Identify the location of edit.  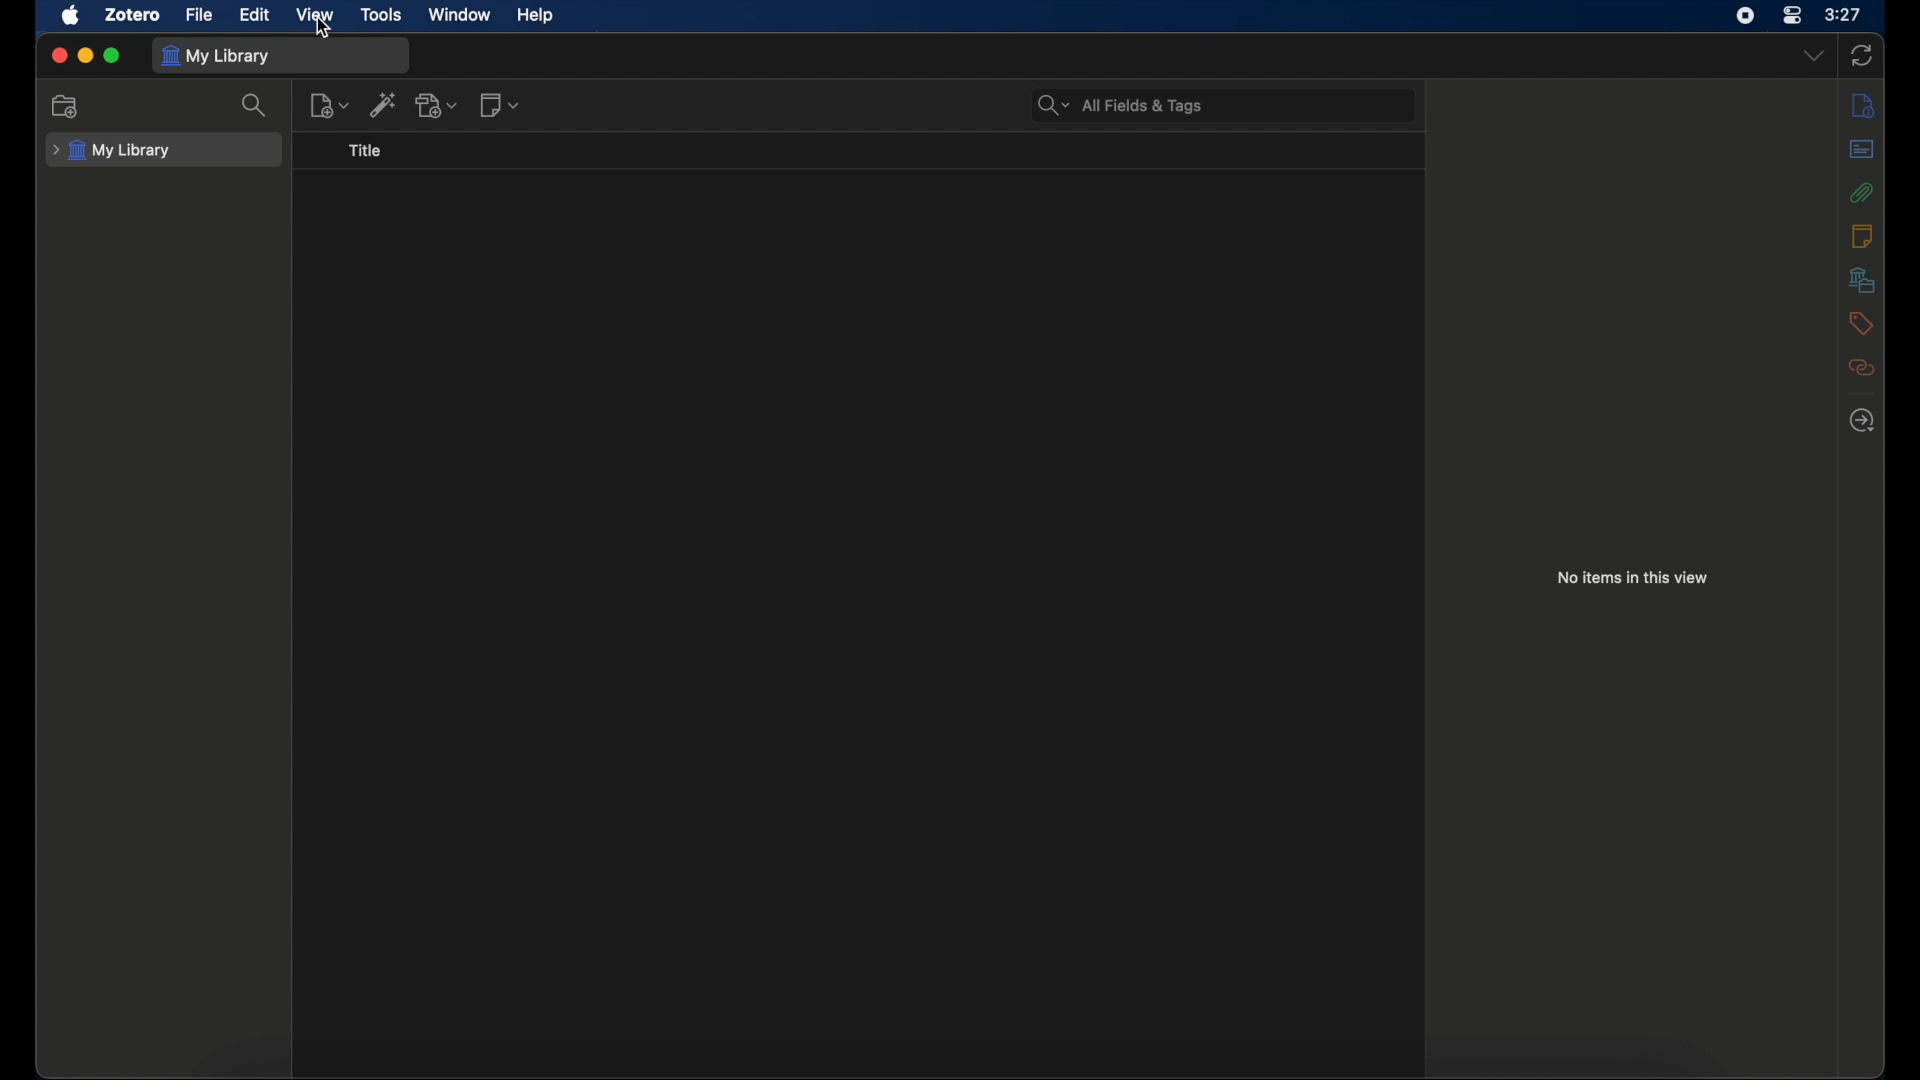
(254, 15).